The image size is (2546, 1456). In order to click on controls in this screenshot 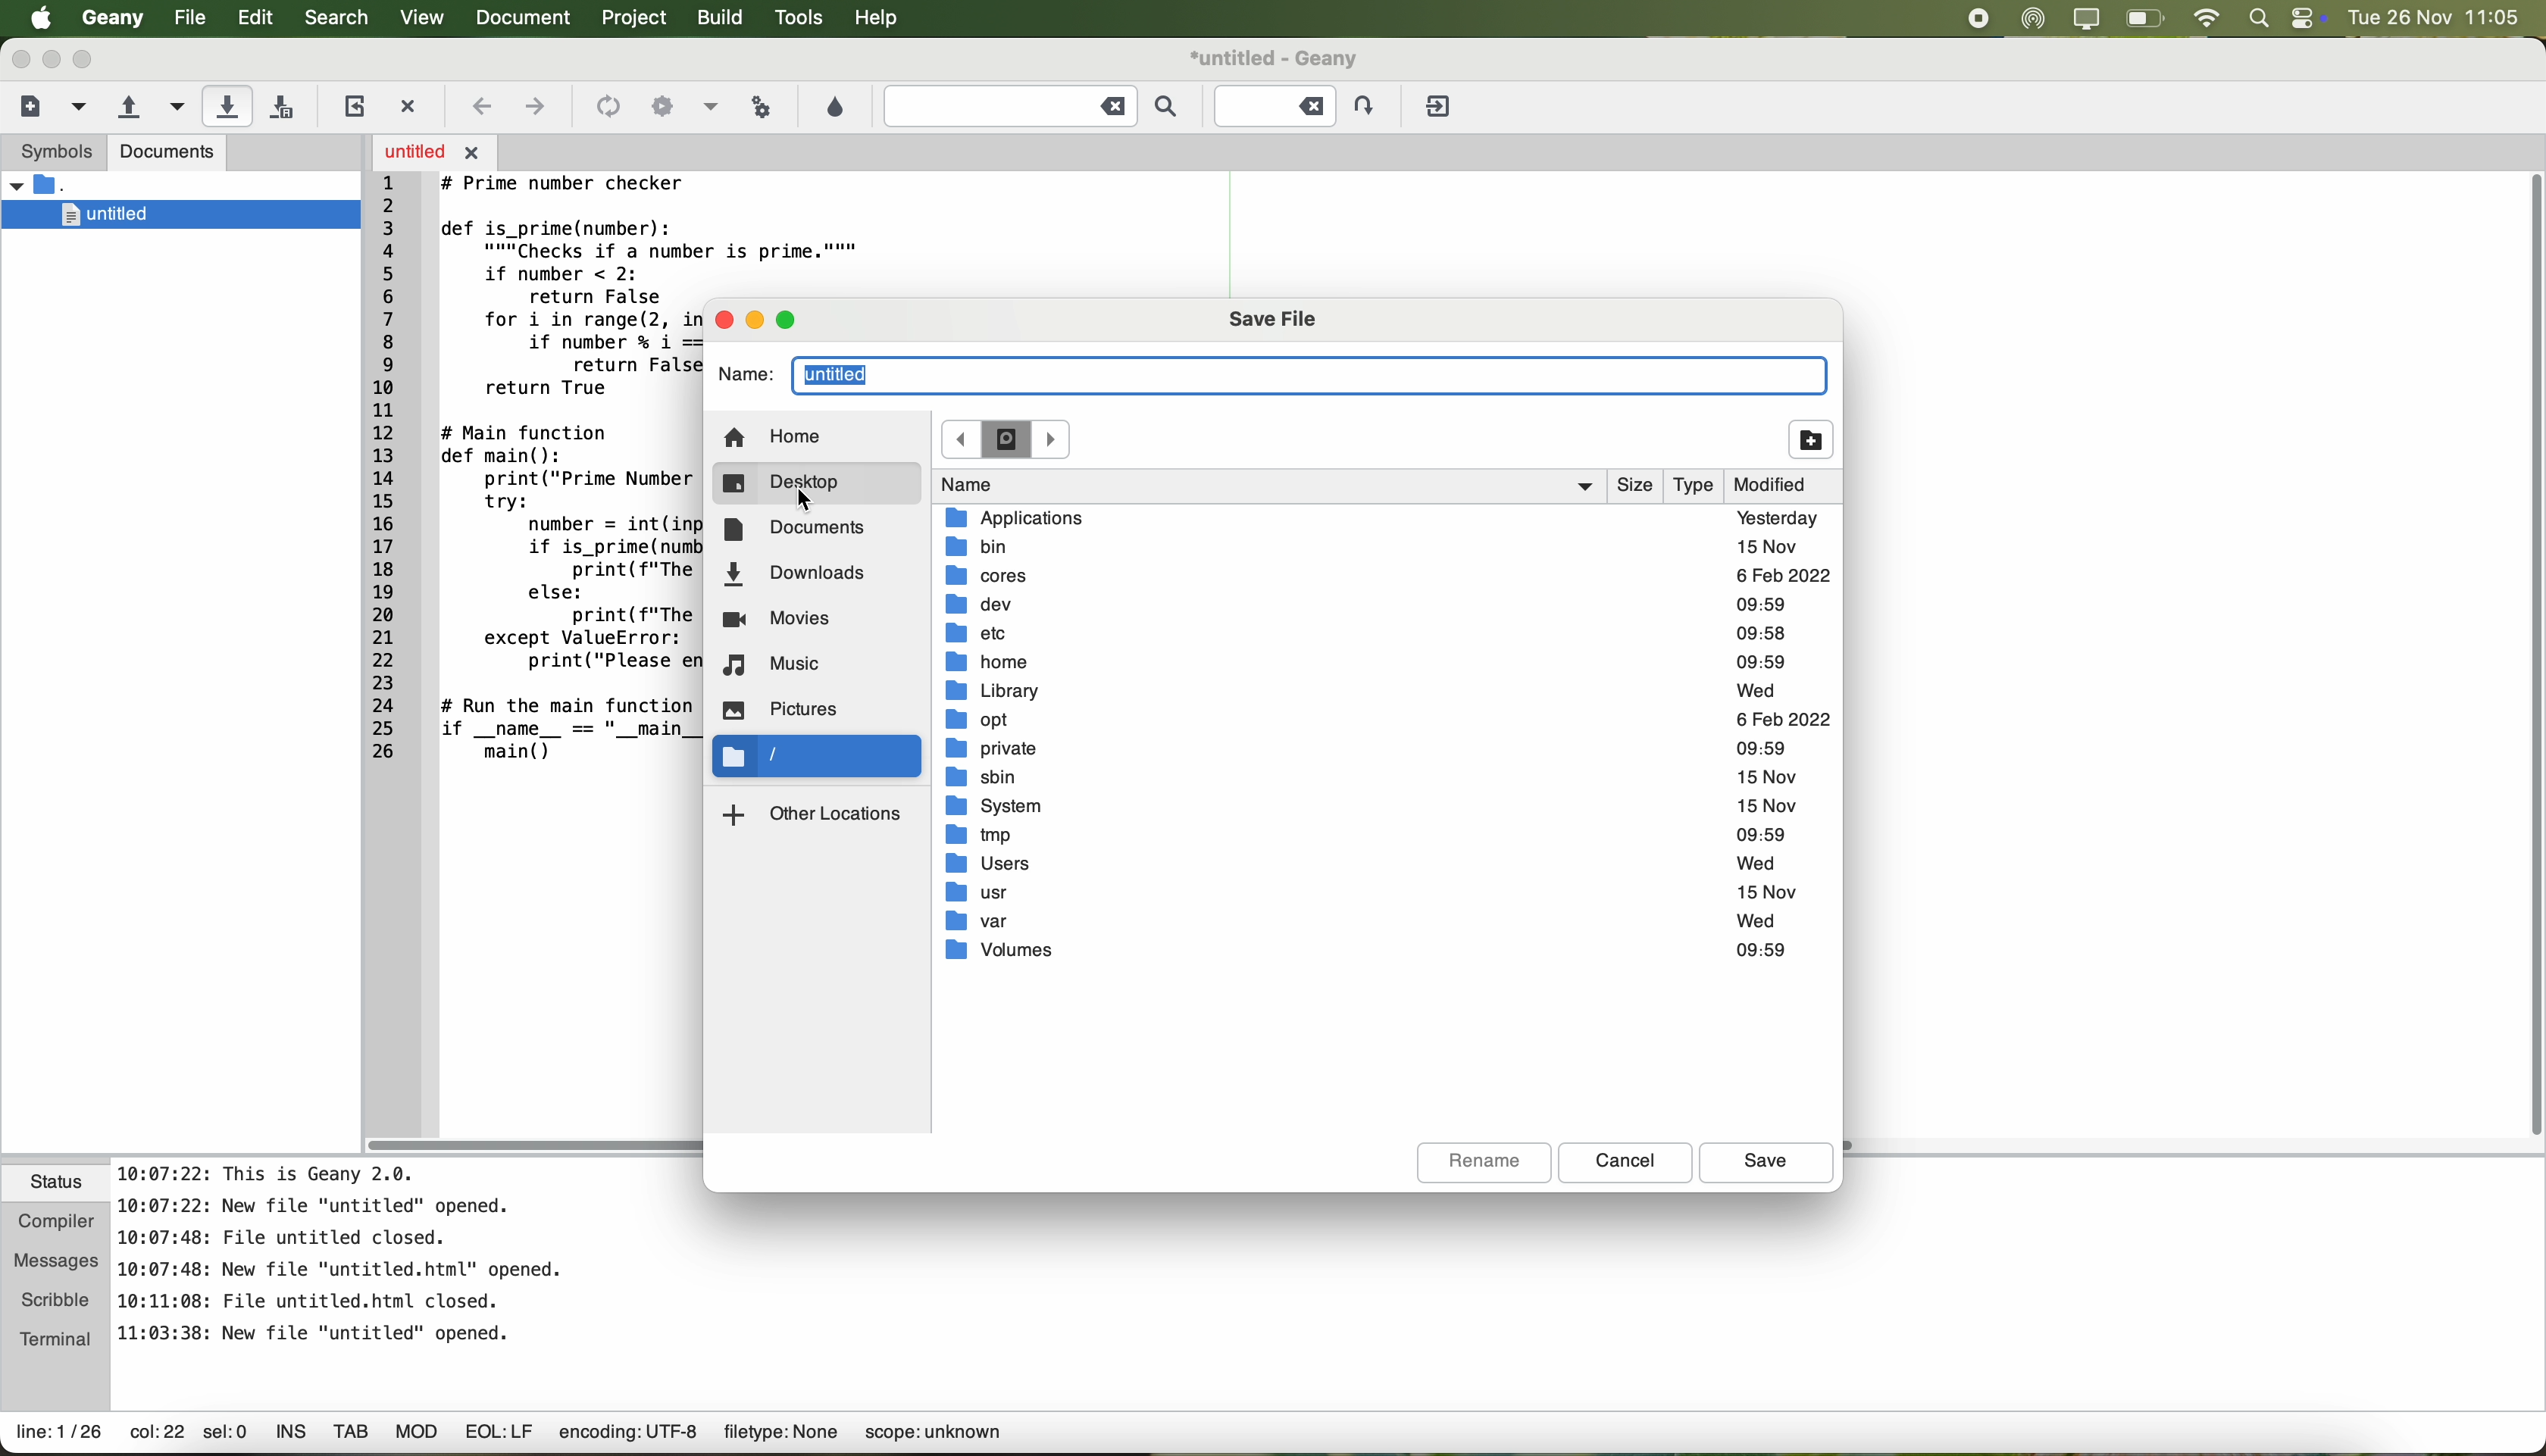, I will do `click(2307, 18)`.